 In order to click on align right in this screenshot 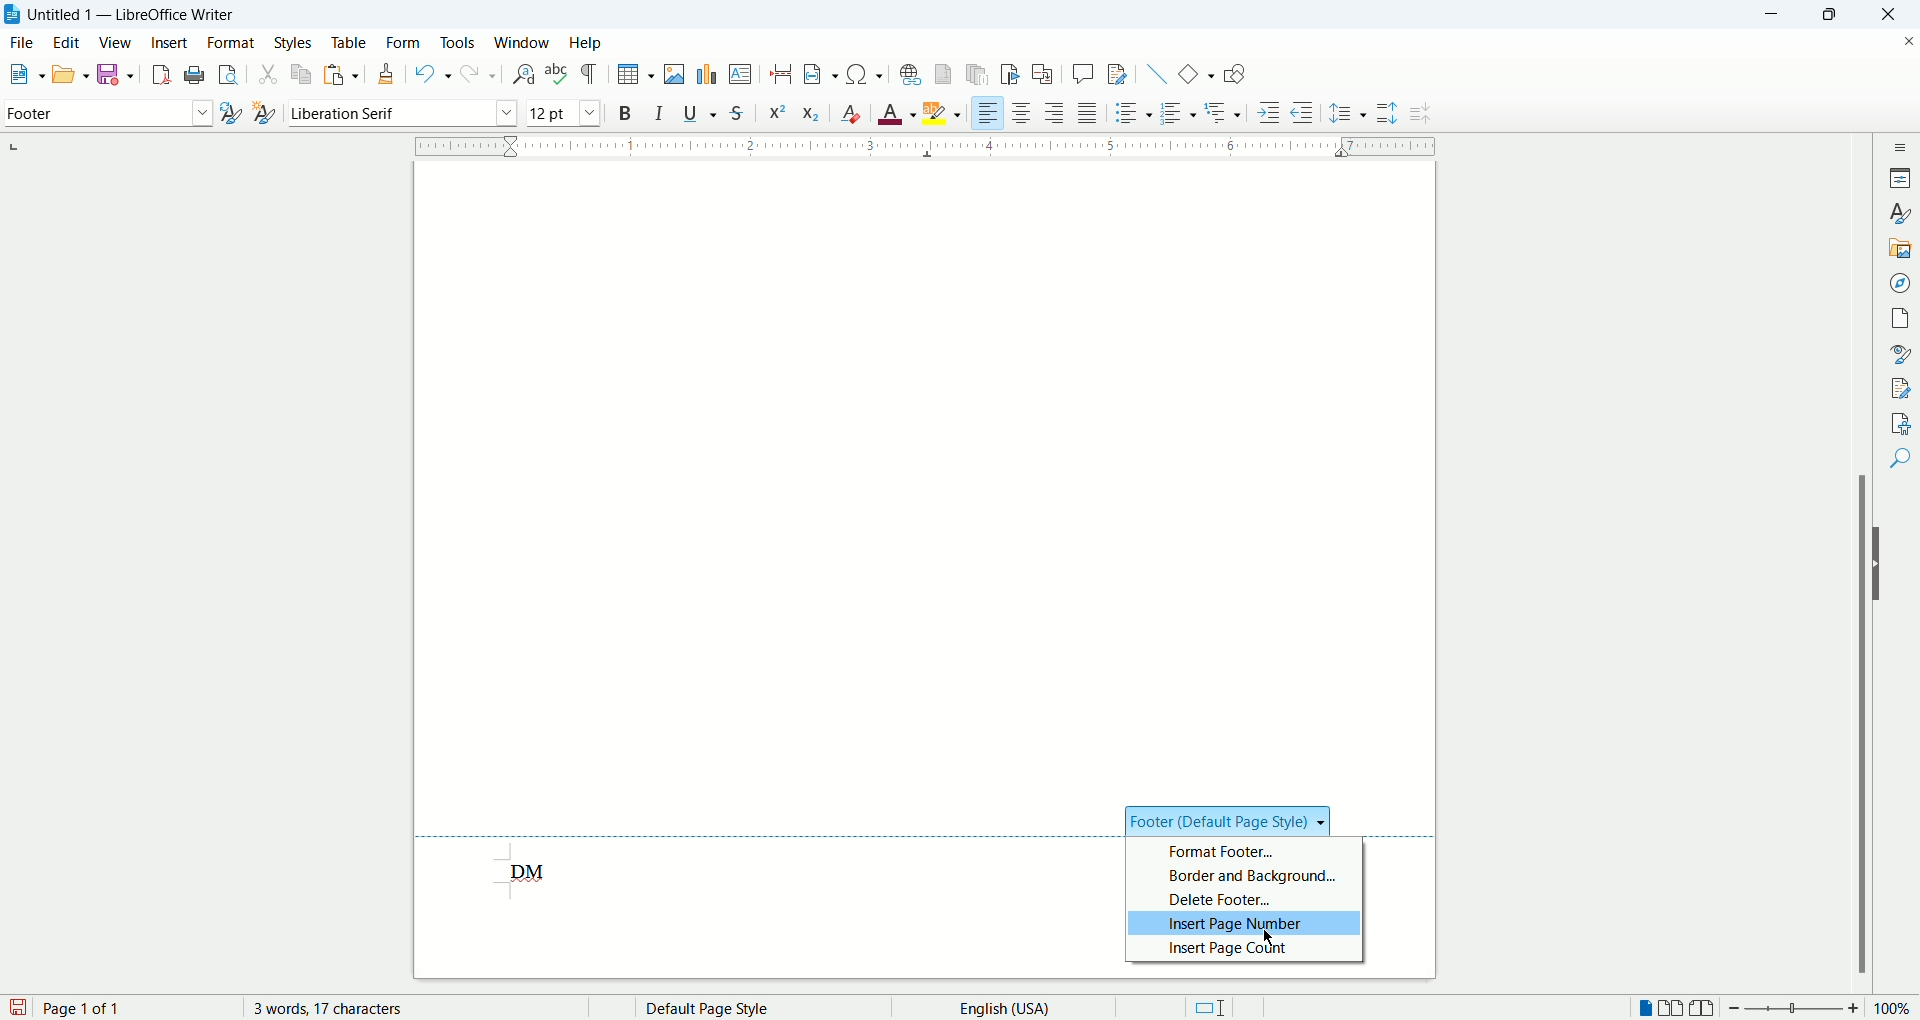, I will do `click(1057, 116)`.